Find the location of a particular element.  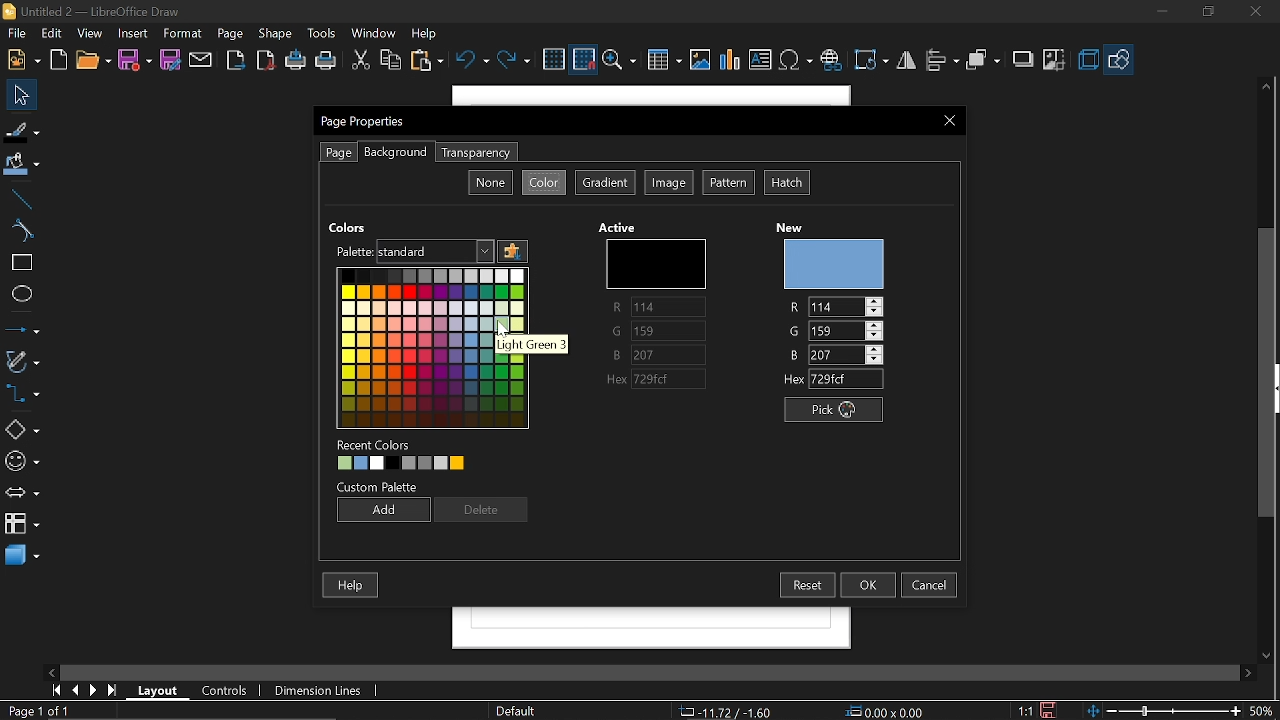

arrange is located at coordinates (985, 61).